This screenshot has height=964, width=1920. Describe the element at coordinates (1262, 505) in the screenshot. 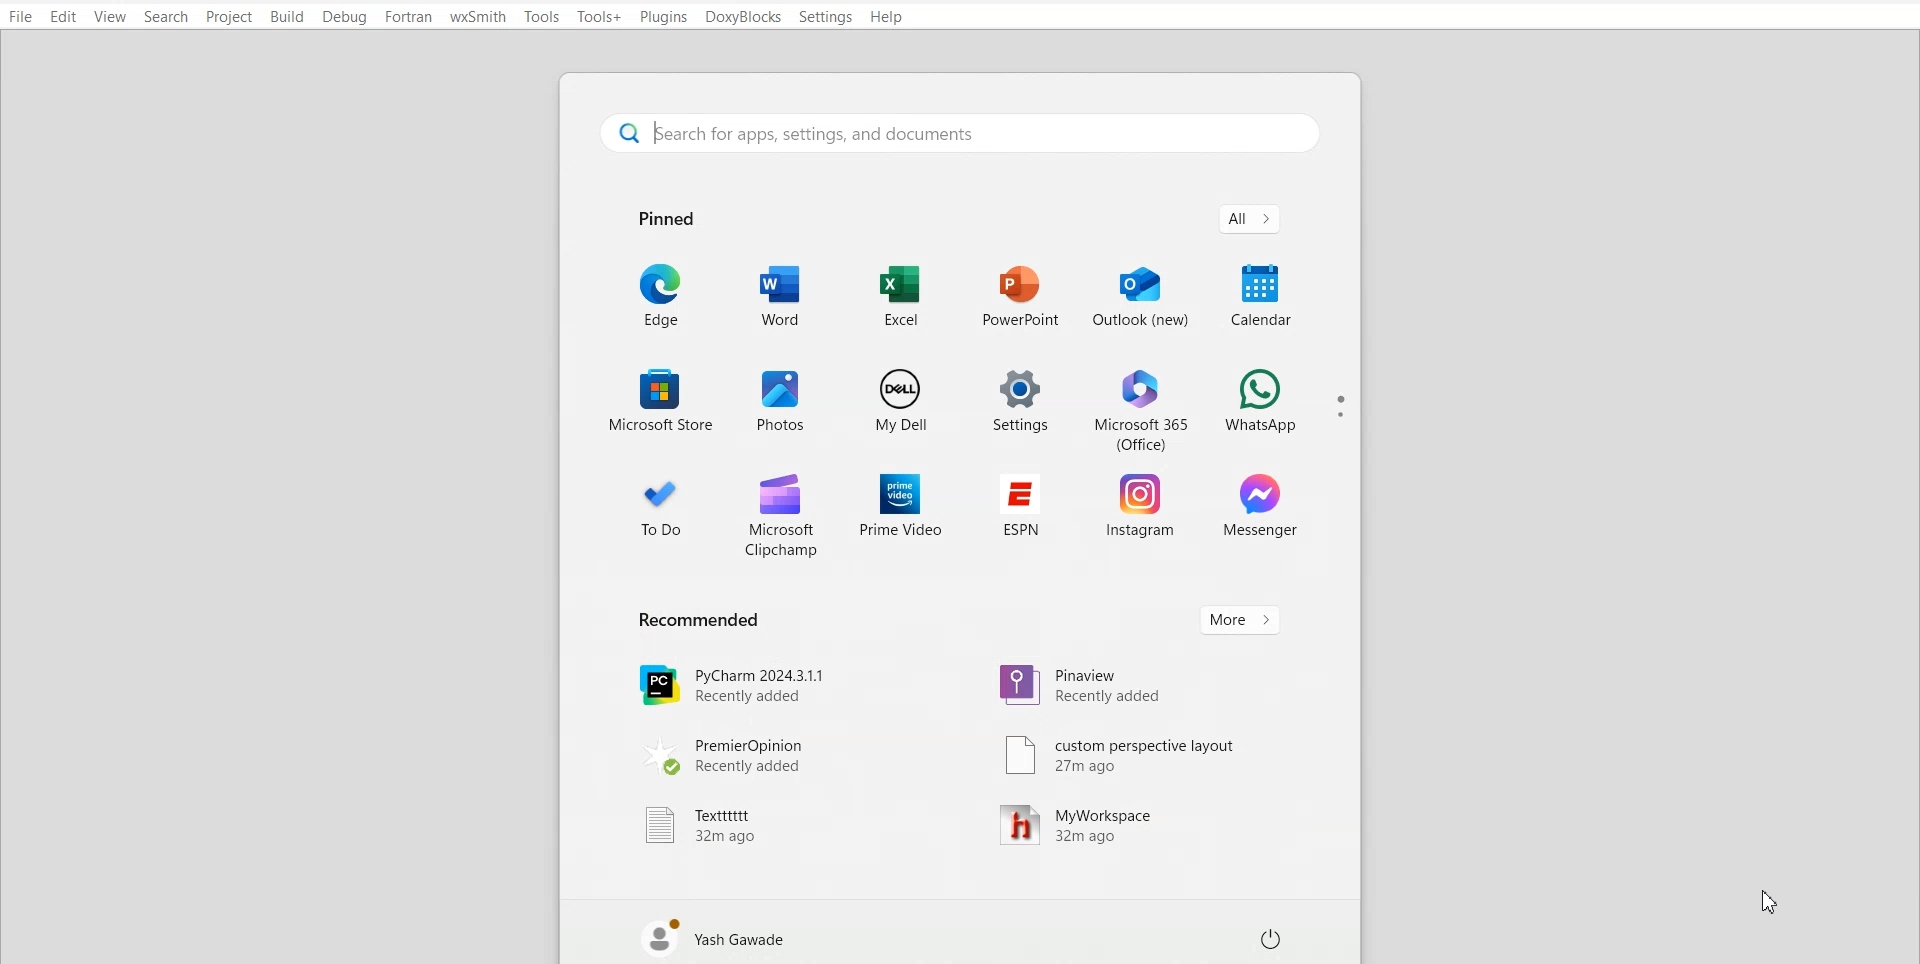

I see `Messenger` at that location.